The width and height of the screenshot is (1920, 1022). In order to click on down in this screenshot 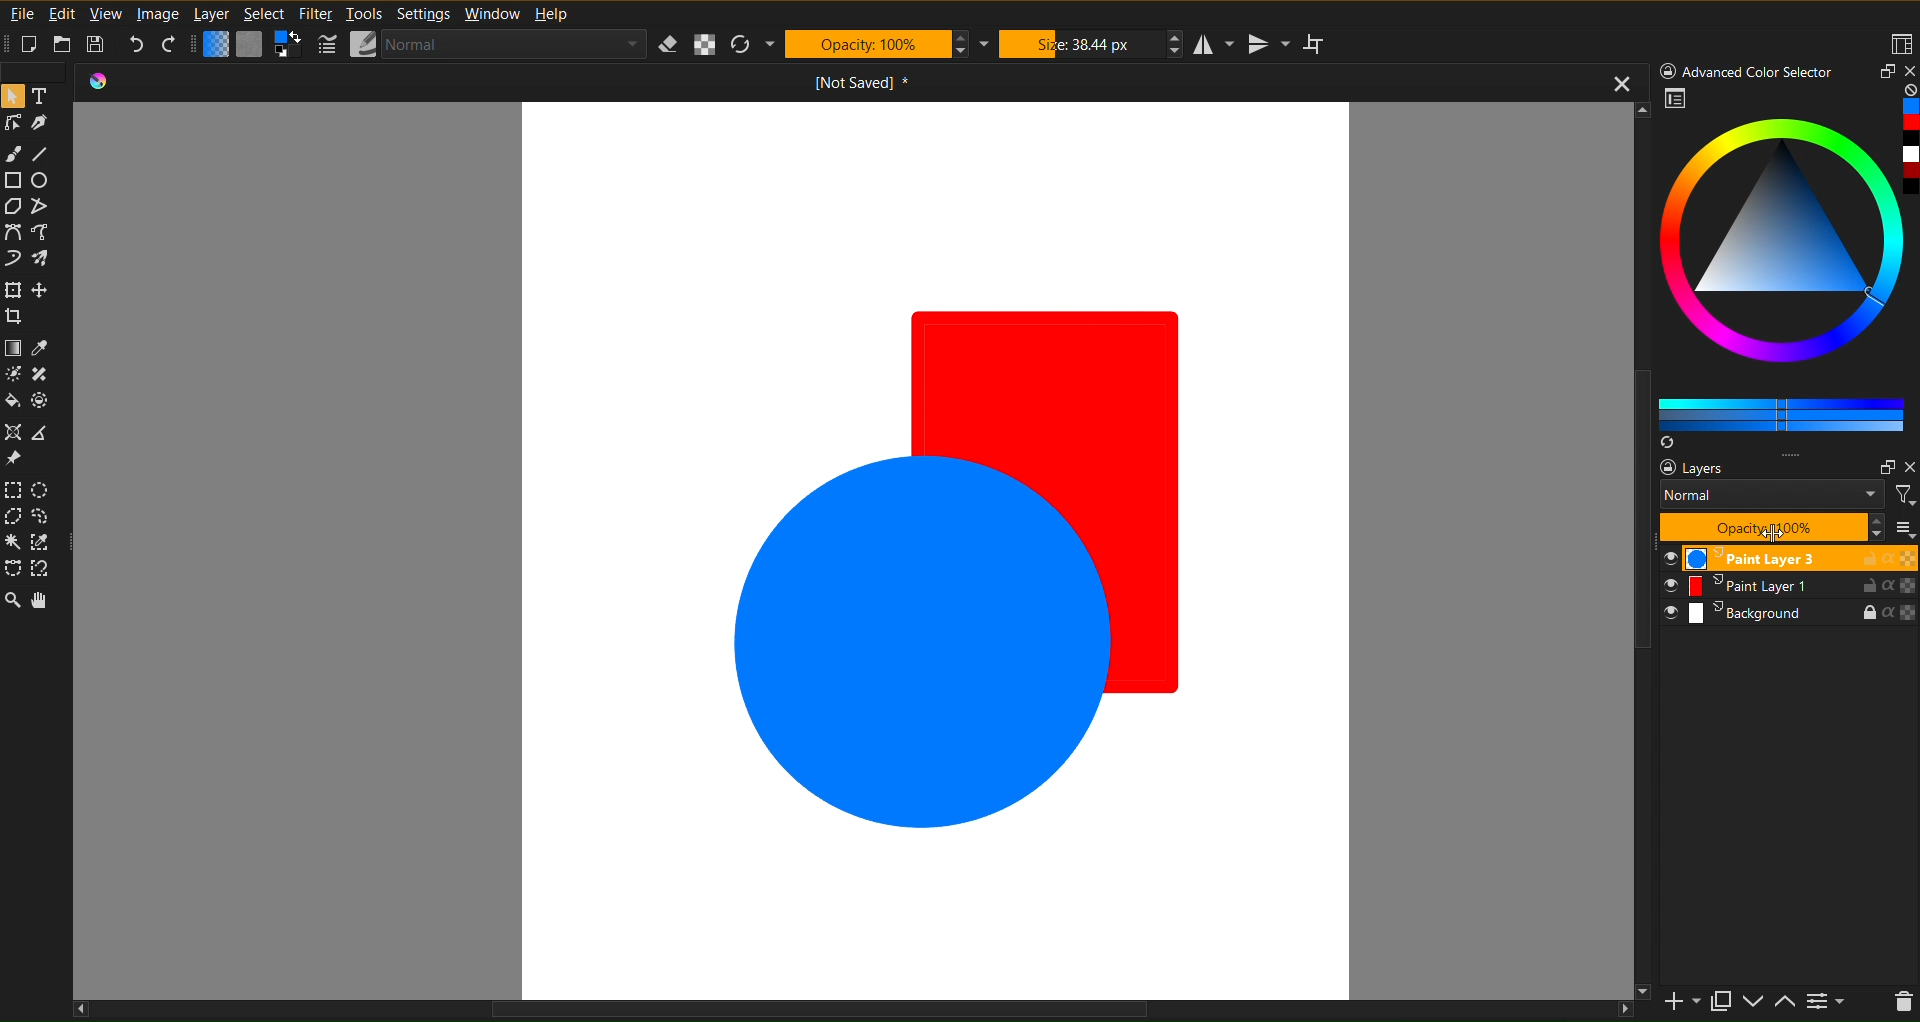, I will do `click(1755, 1001)`.